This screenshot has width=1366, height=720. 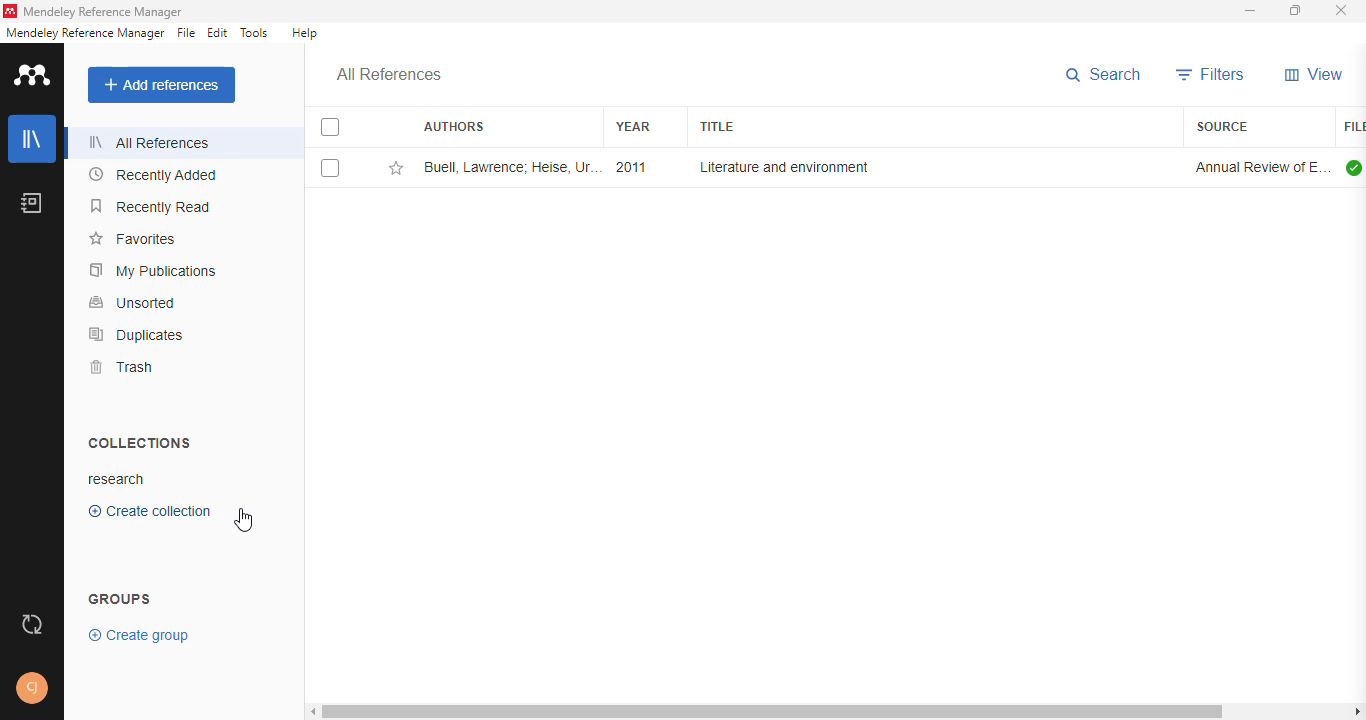 What do you see at coordinates (31, 203) in the screenshot?
I see `notebook` at bounding box center [31, 203].